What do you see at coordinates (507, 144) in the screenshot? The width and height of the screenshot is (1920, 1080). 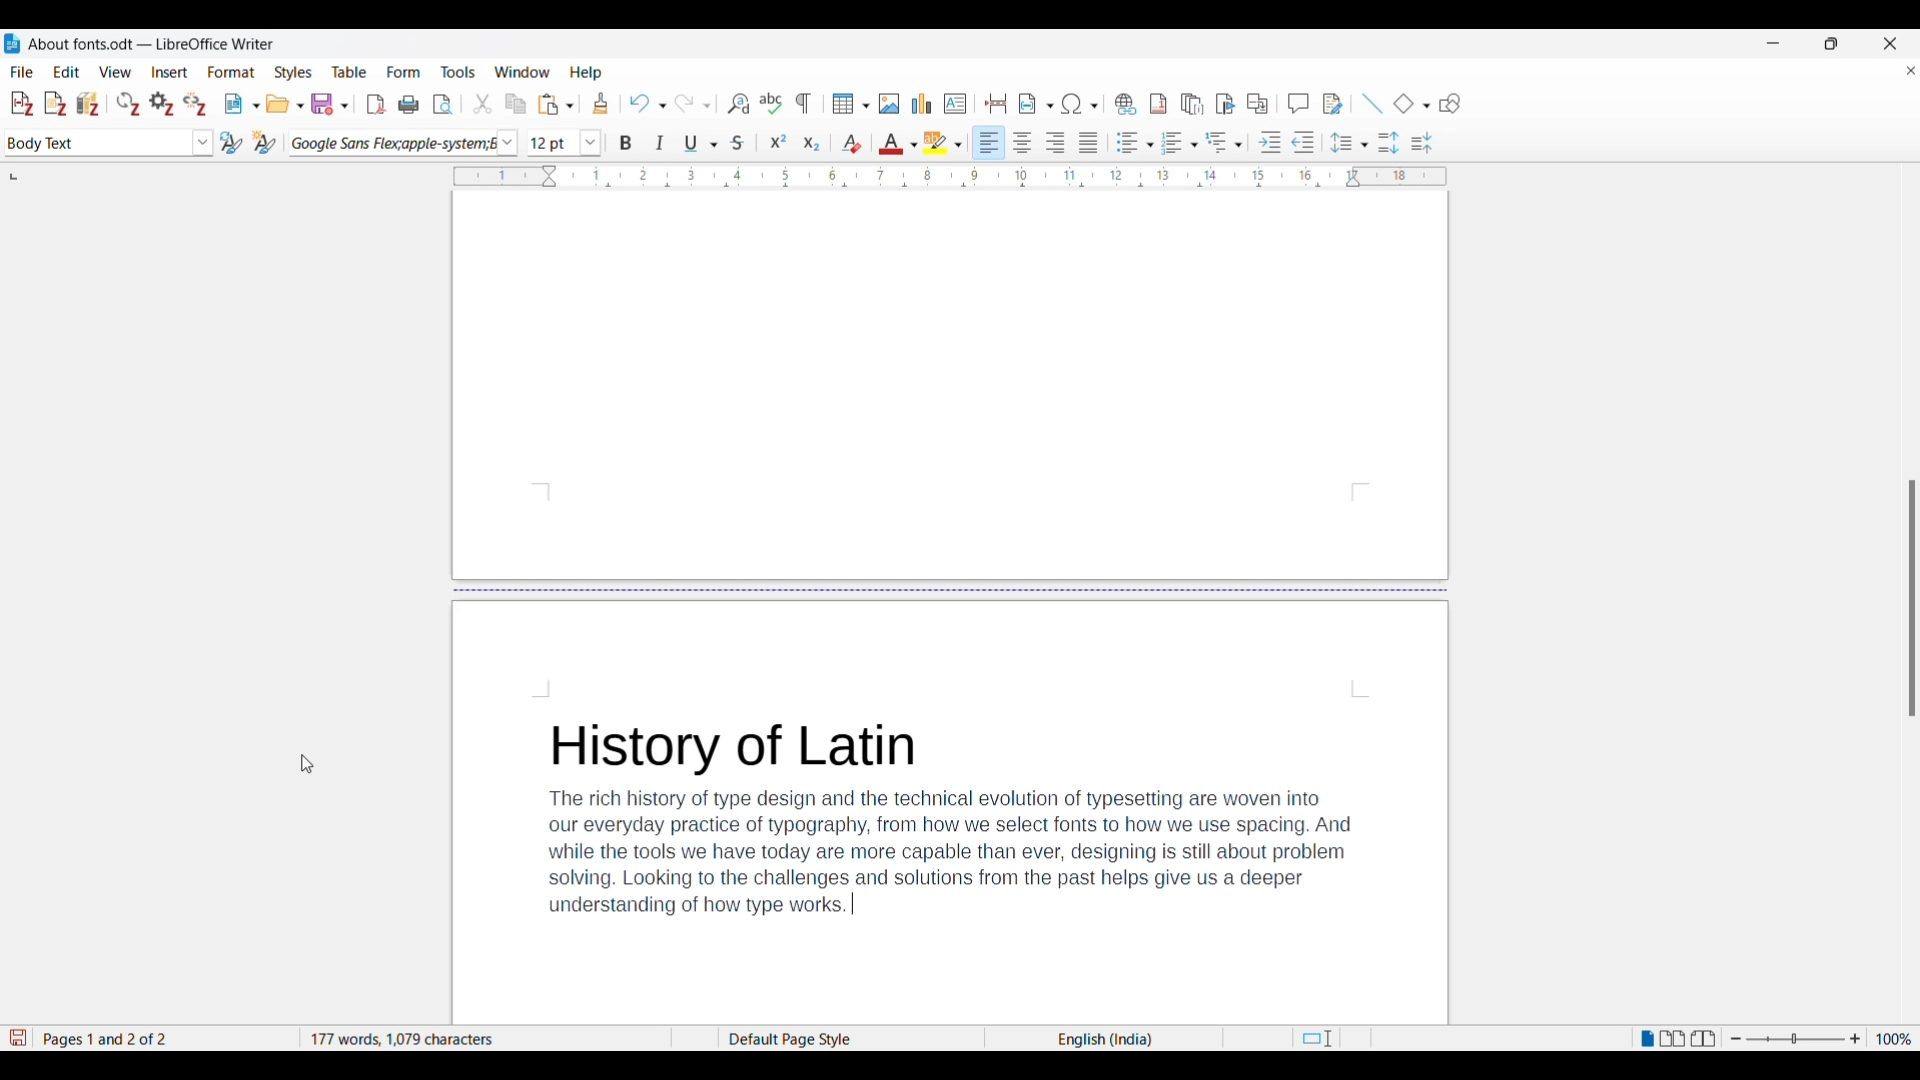 I see `Font options ` at bounding box center [507, 144].